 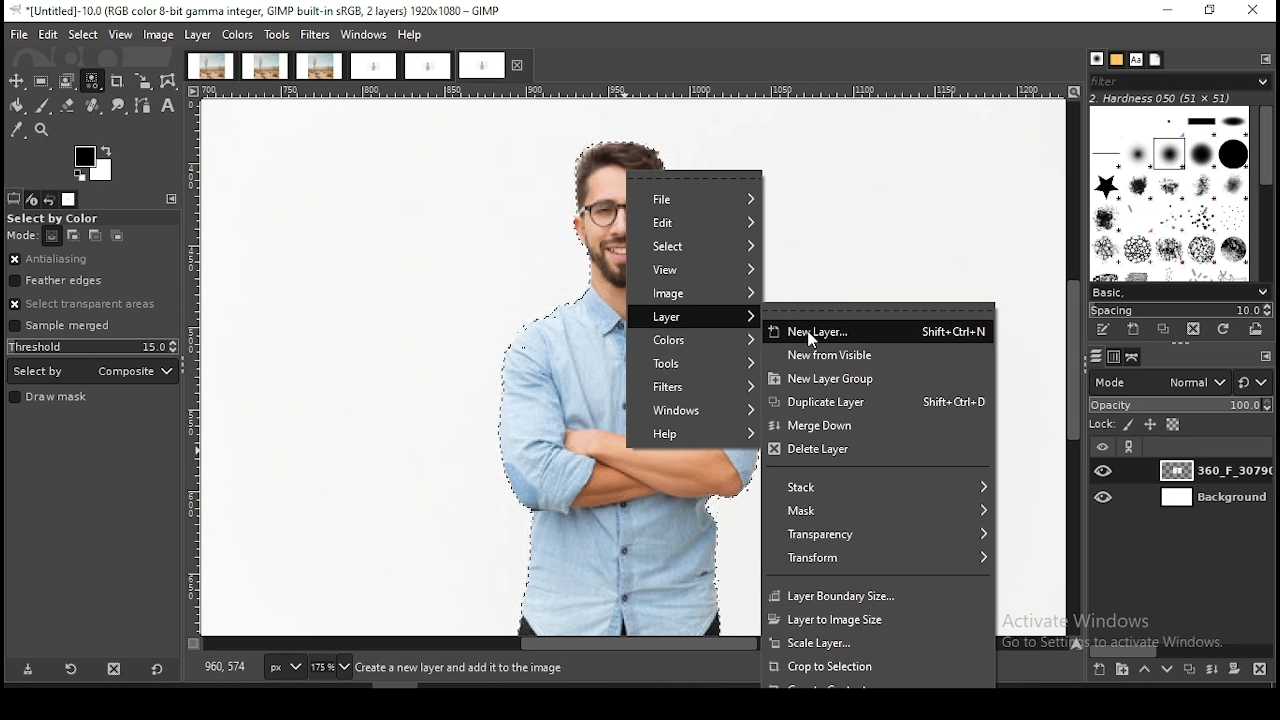 What do you see at coordinates (692, 362) in the screenshot?
I see `tools` at bounding box center [692, 362].